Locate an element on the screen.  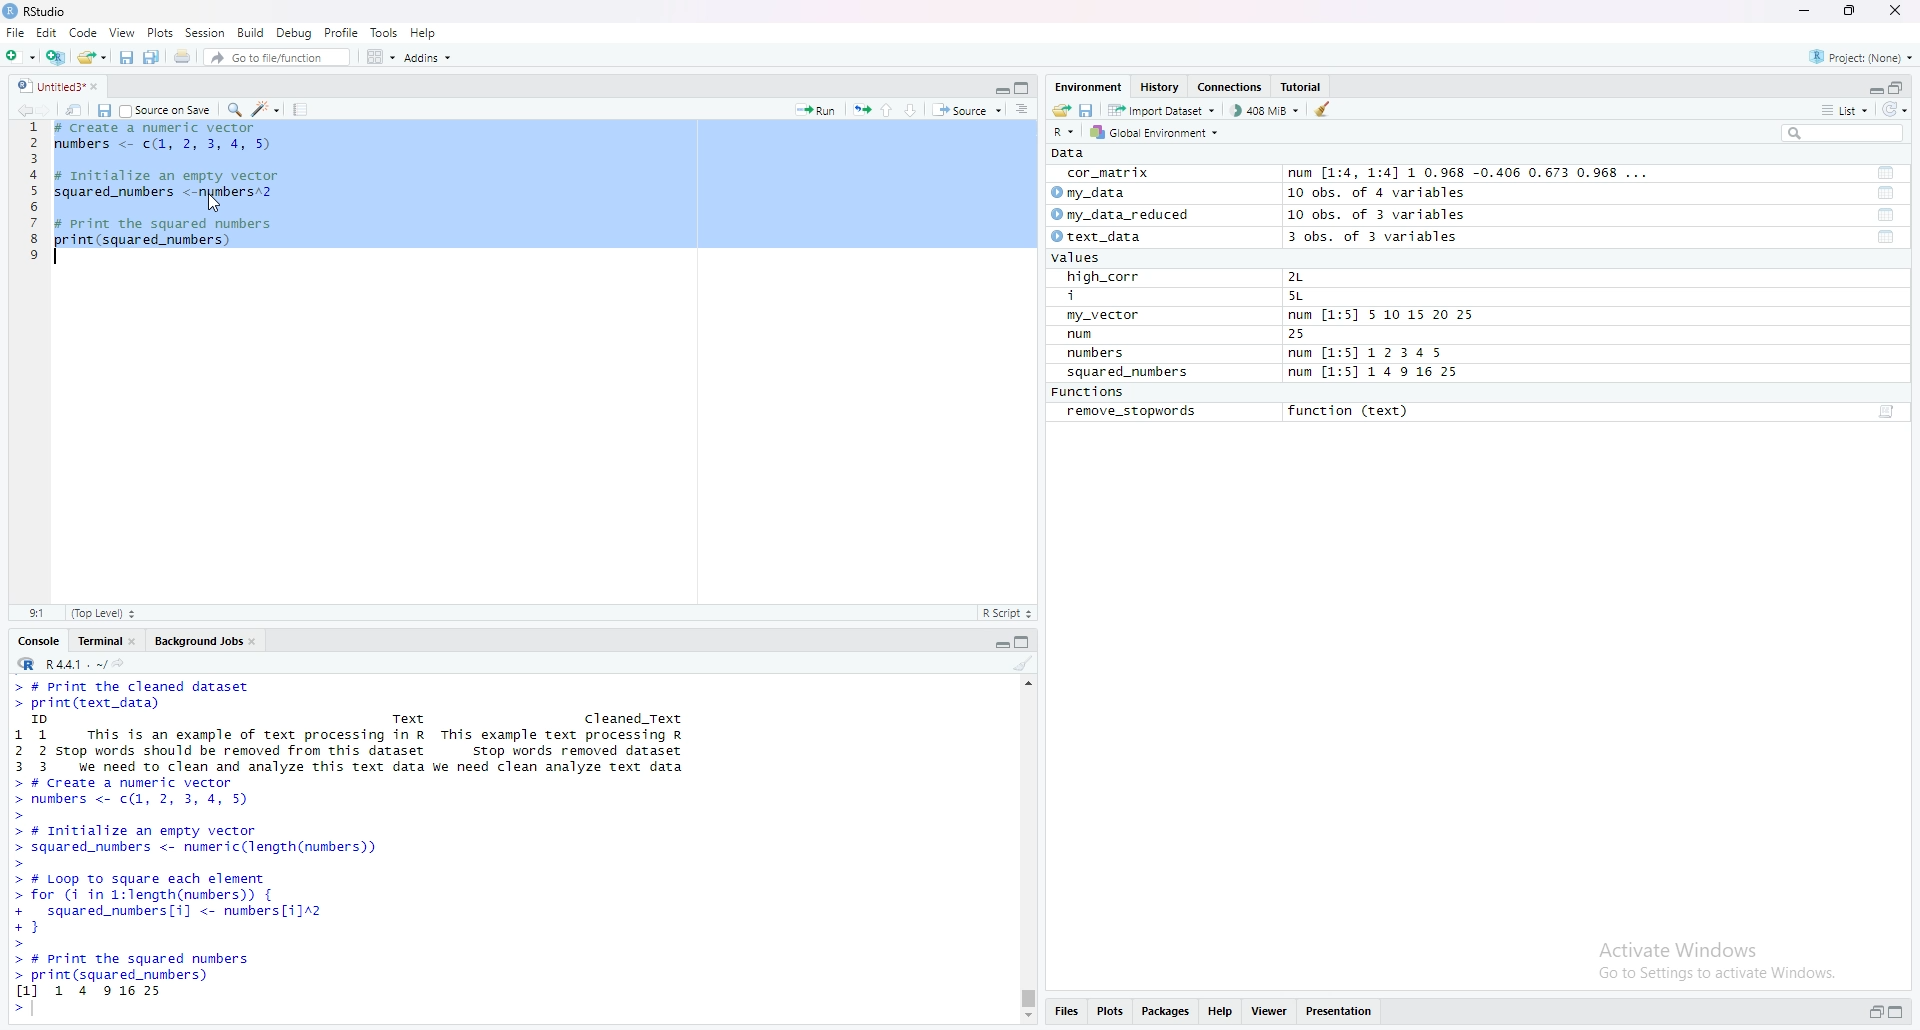
close is located at coordinates (101, 85).